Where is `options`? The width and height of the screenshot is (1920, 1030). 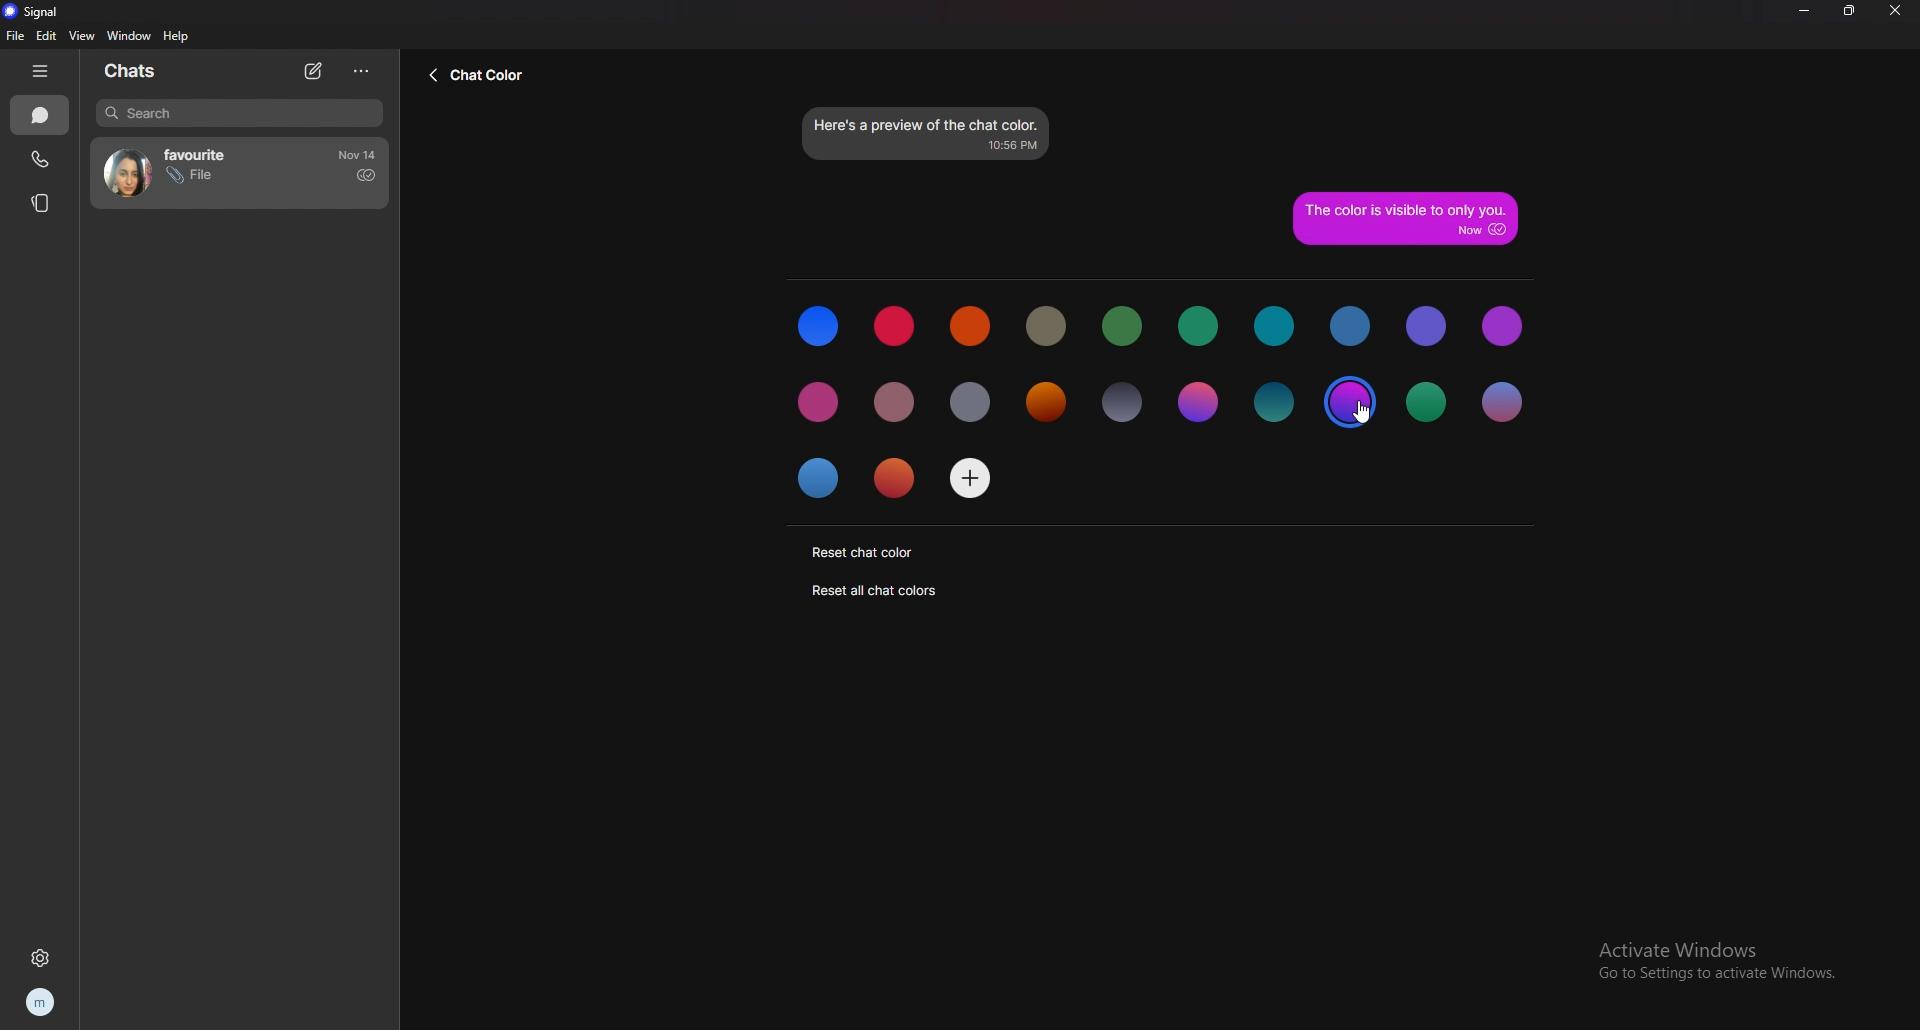
options is located at coordinates (359, 72).